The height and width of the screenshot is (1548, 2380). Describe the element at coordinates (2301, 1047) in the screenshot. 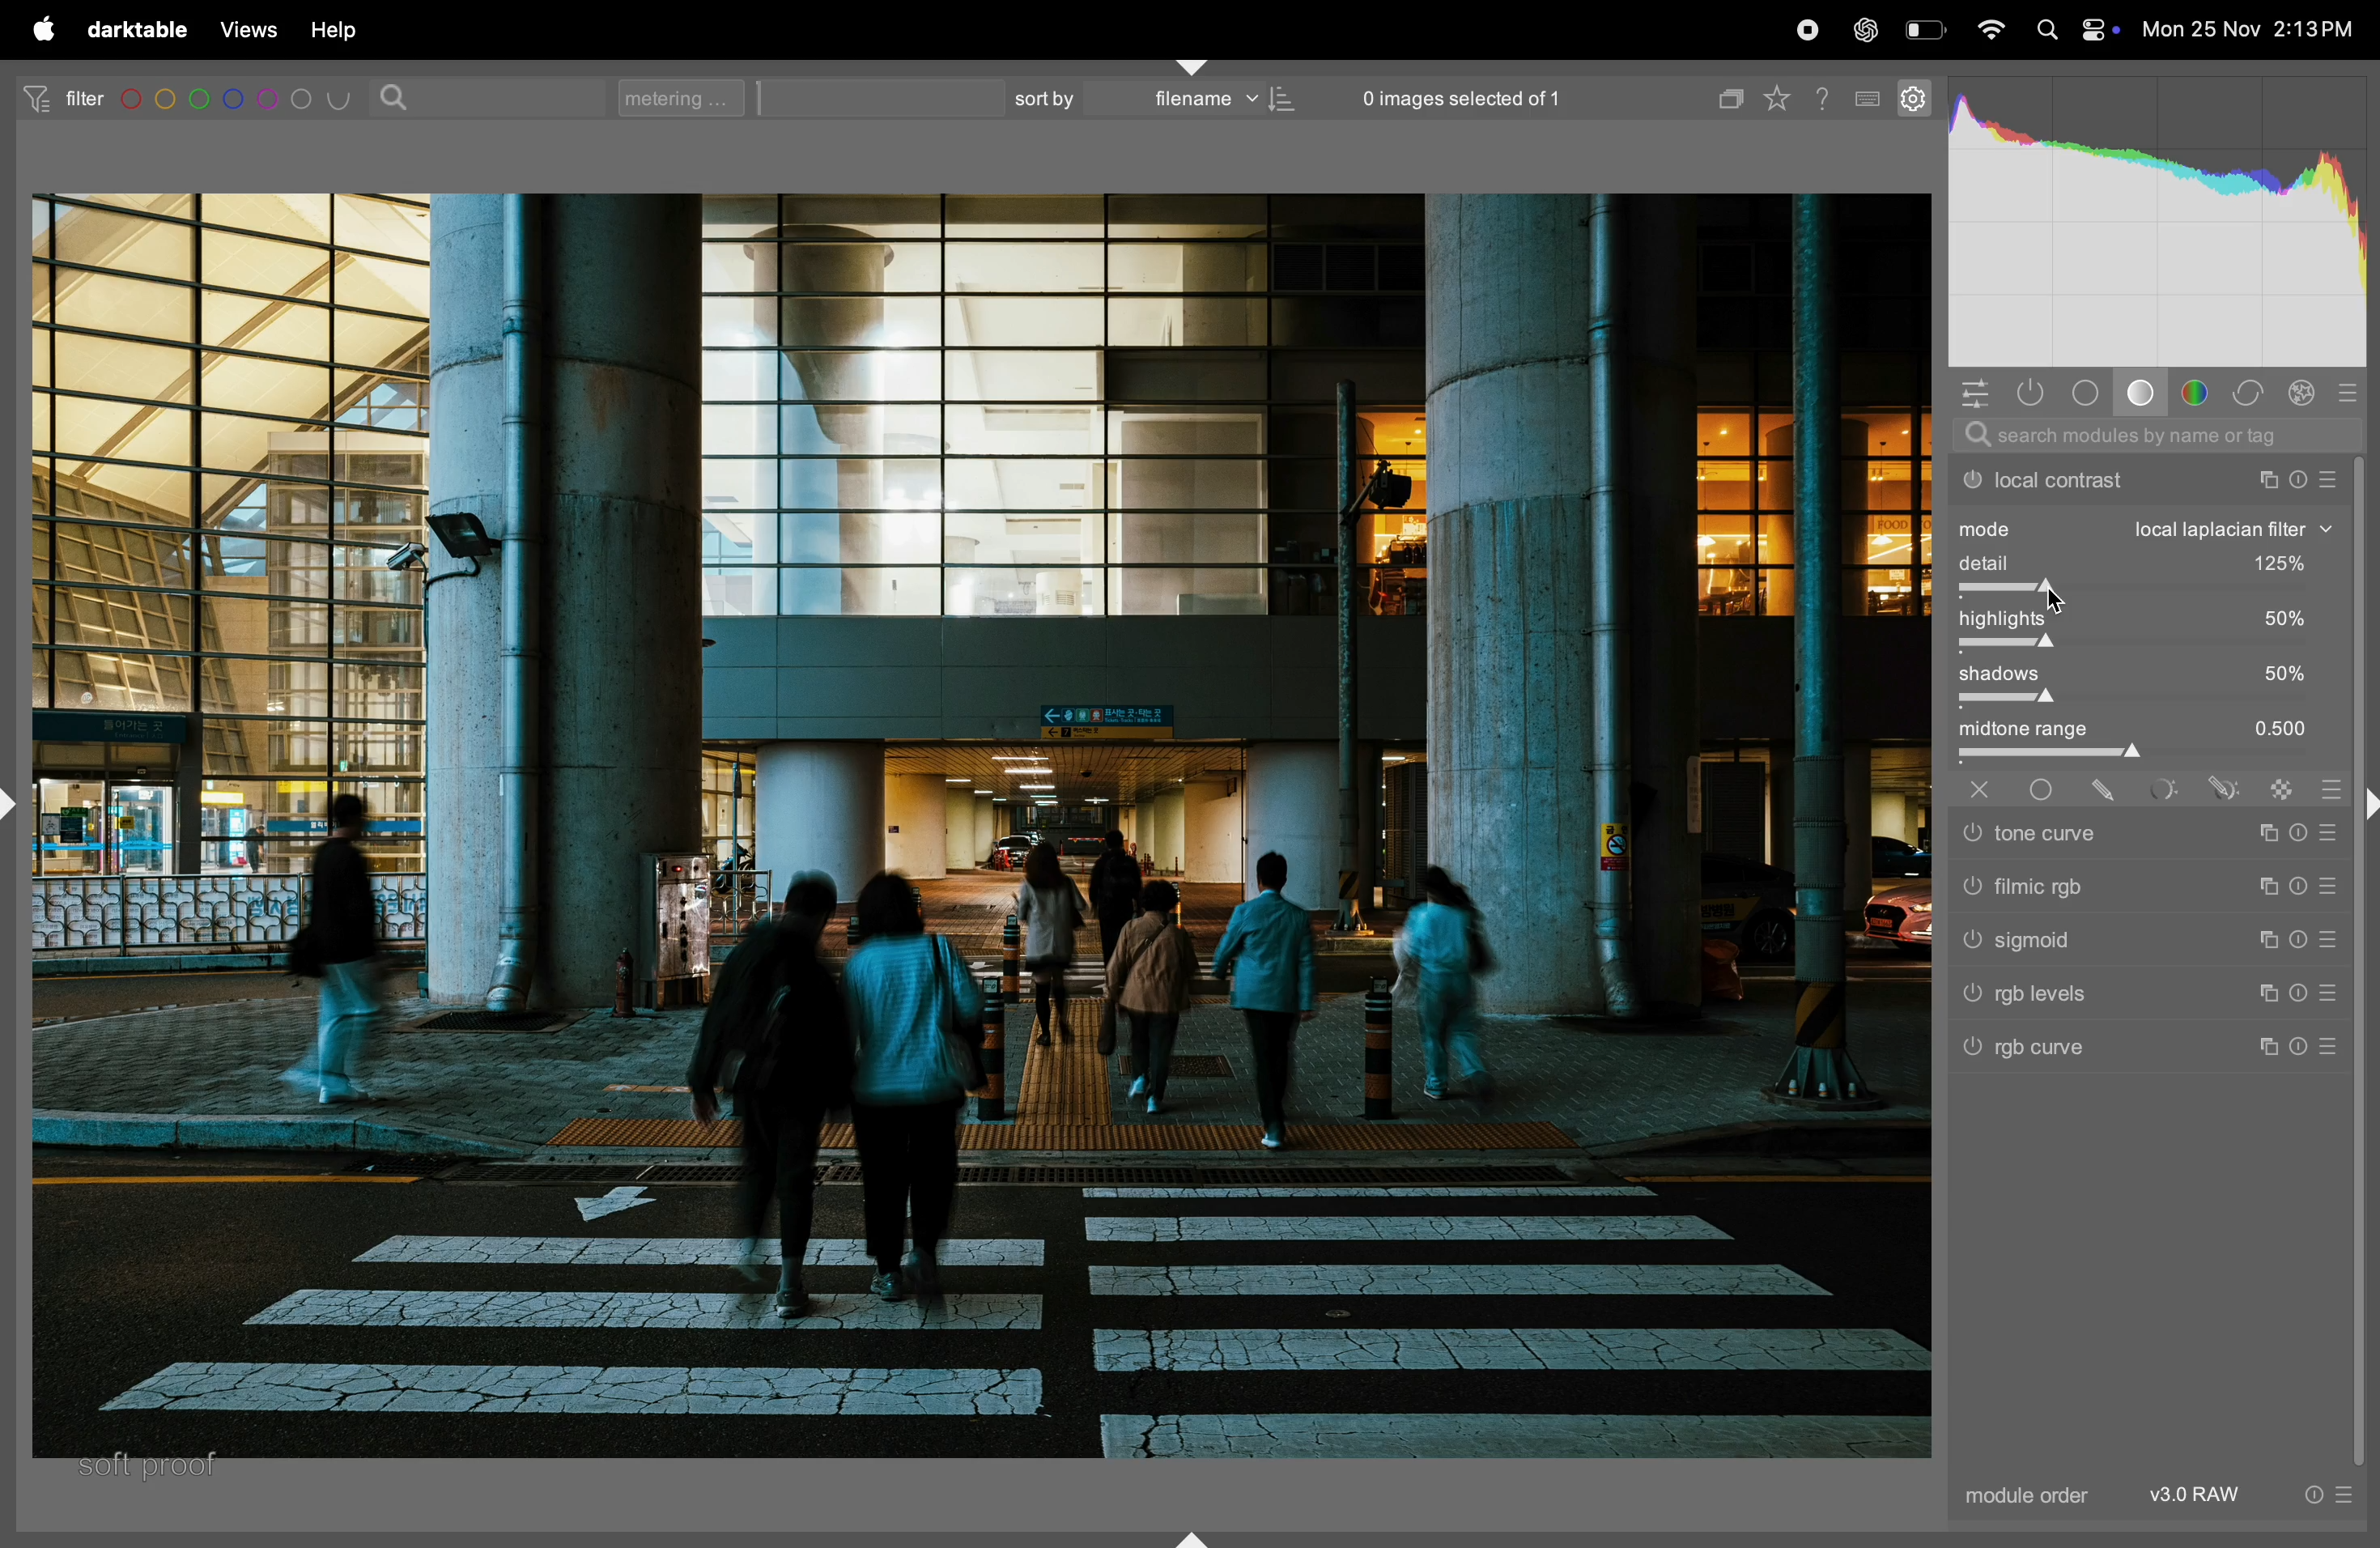

I see `reset` at that location.